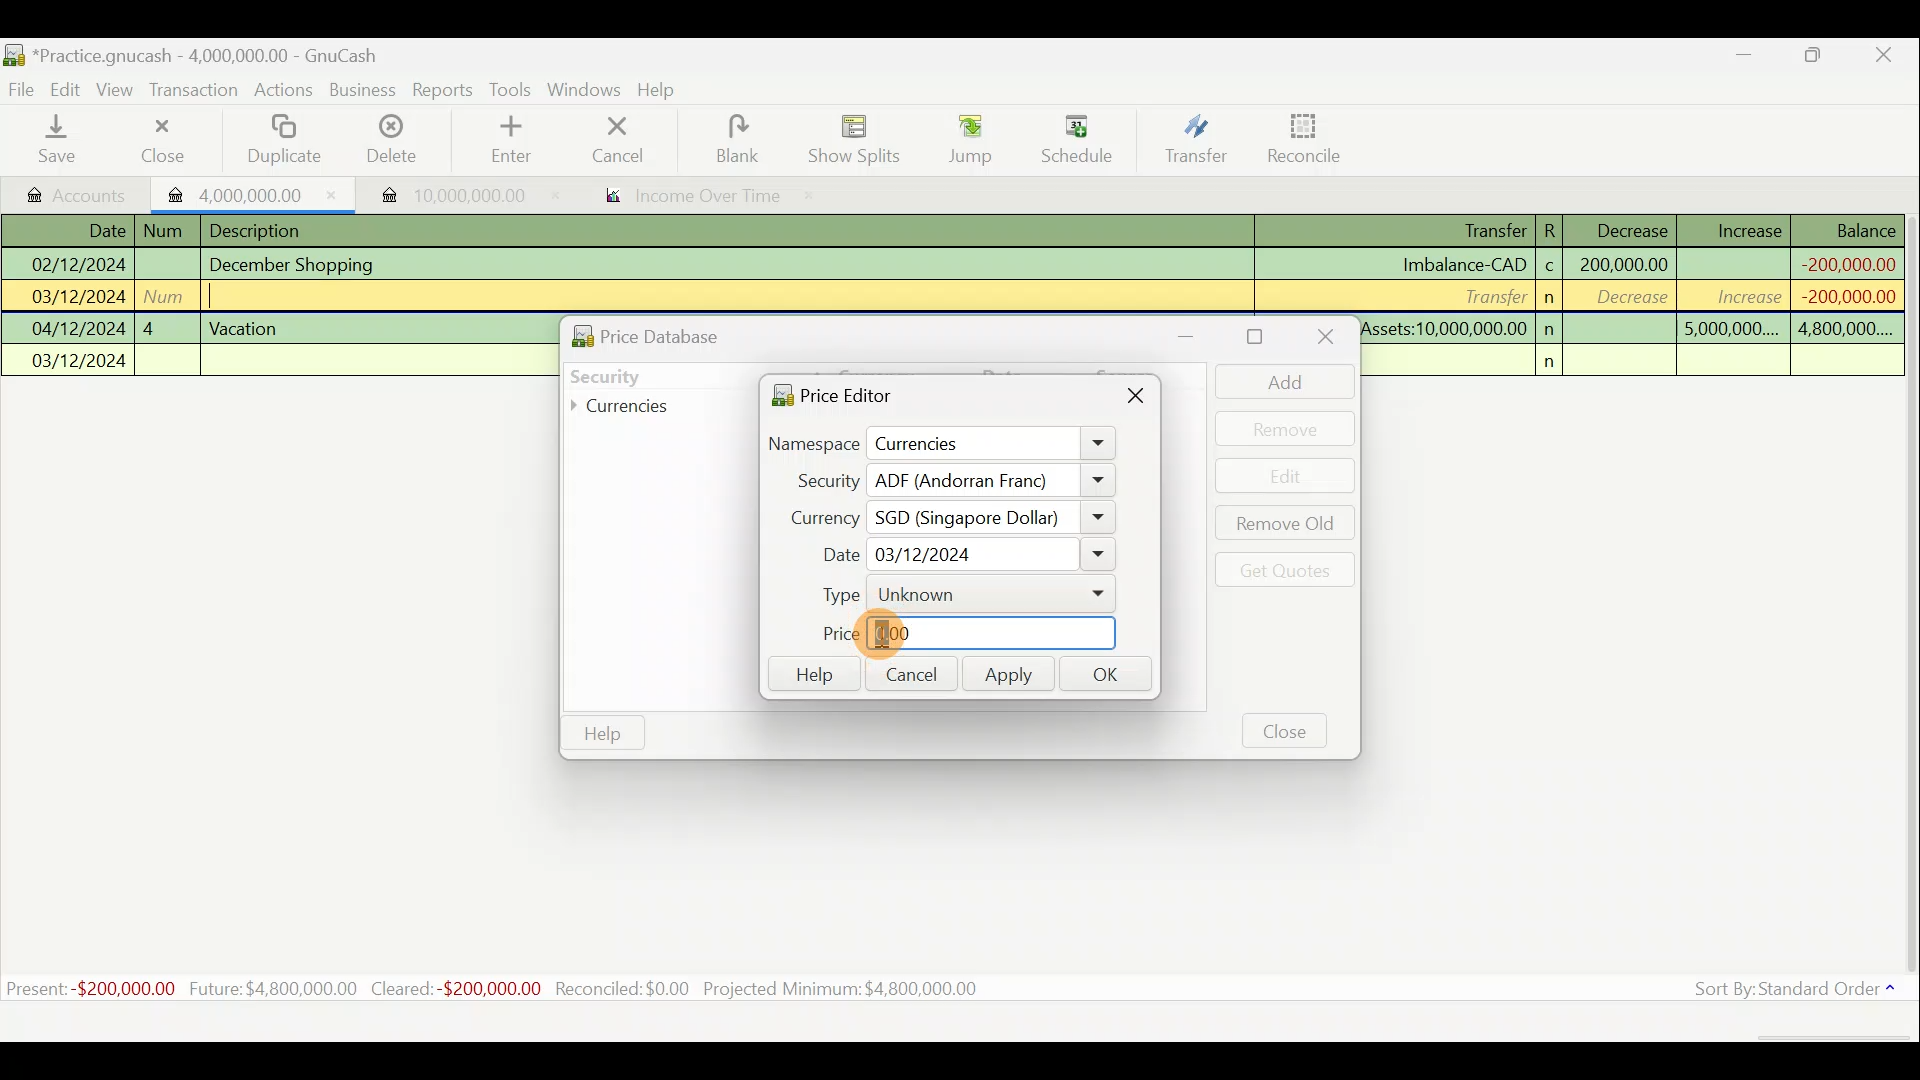  Describe the element at coordinates (752, 139) in the screenshot. I see `blank` at that location.